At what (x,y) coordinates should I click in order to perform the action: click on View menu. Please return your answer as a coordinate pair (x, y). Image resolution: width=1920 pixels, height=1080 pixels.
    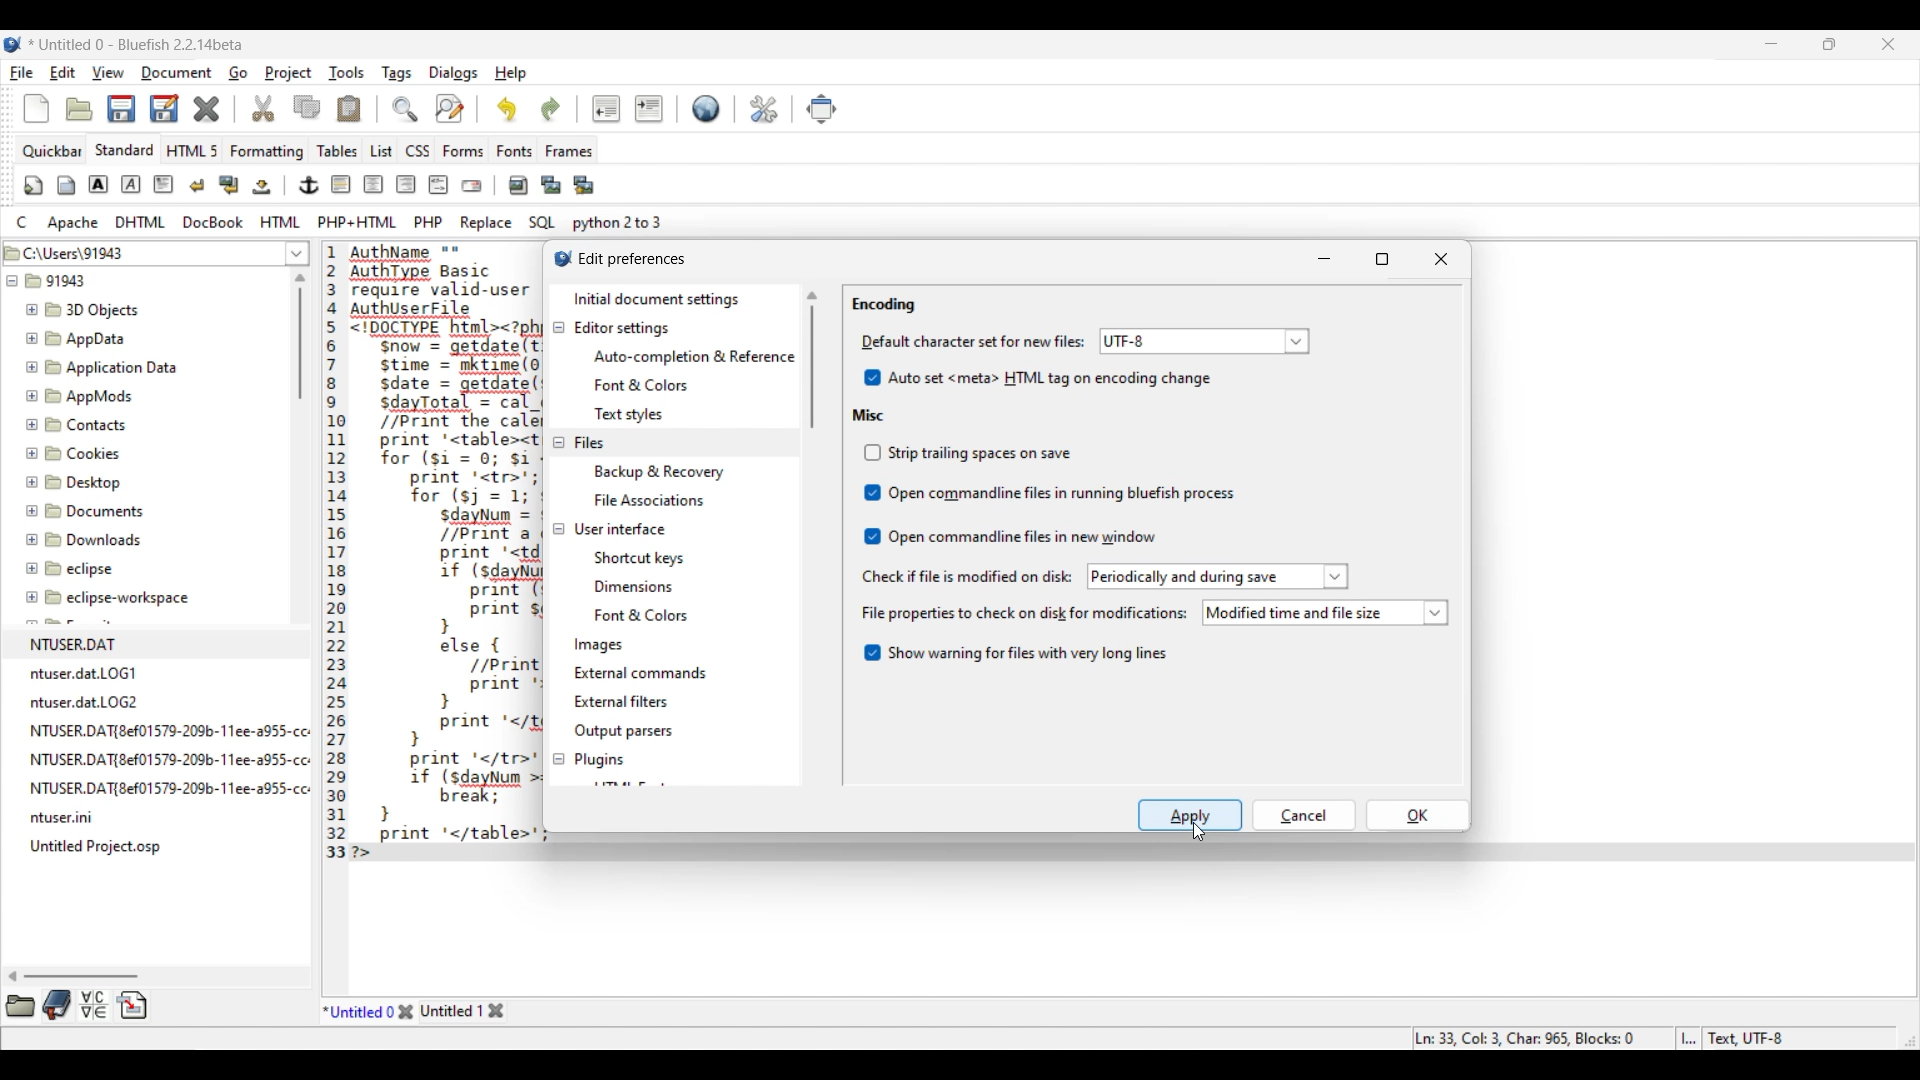
    Looking at the image, I should click on (108, 73).